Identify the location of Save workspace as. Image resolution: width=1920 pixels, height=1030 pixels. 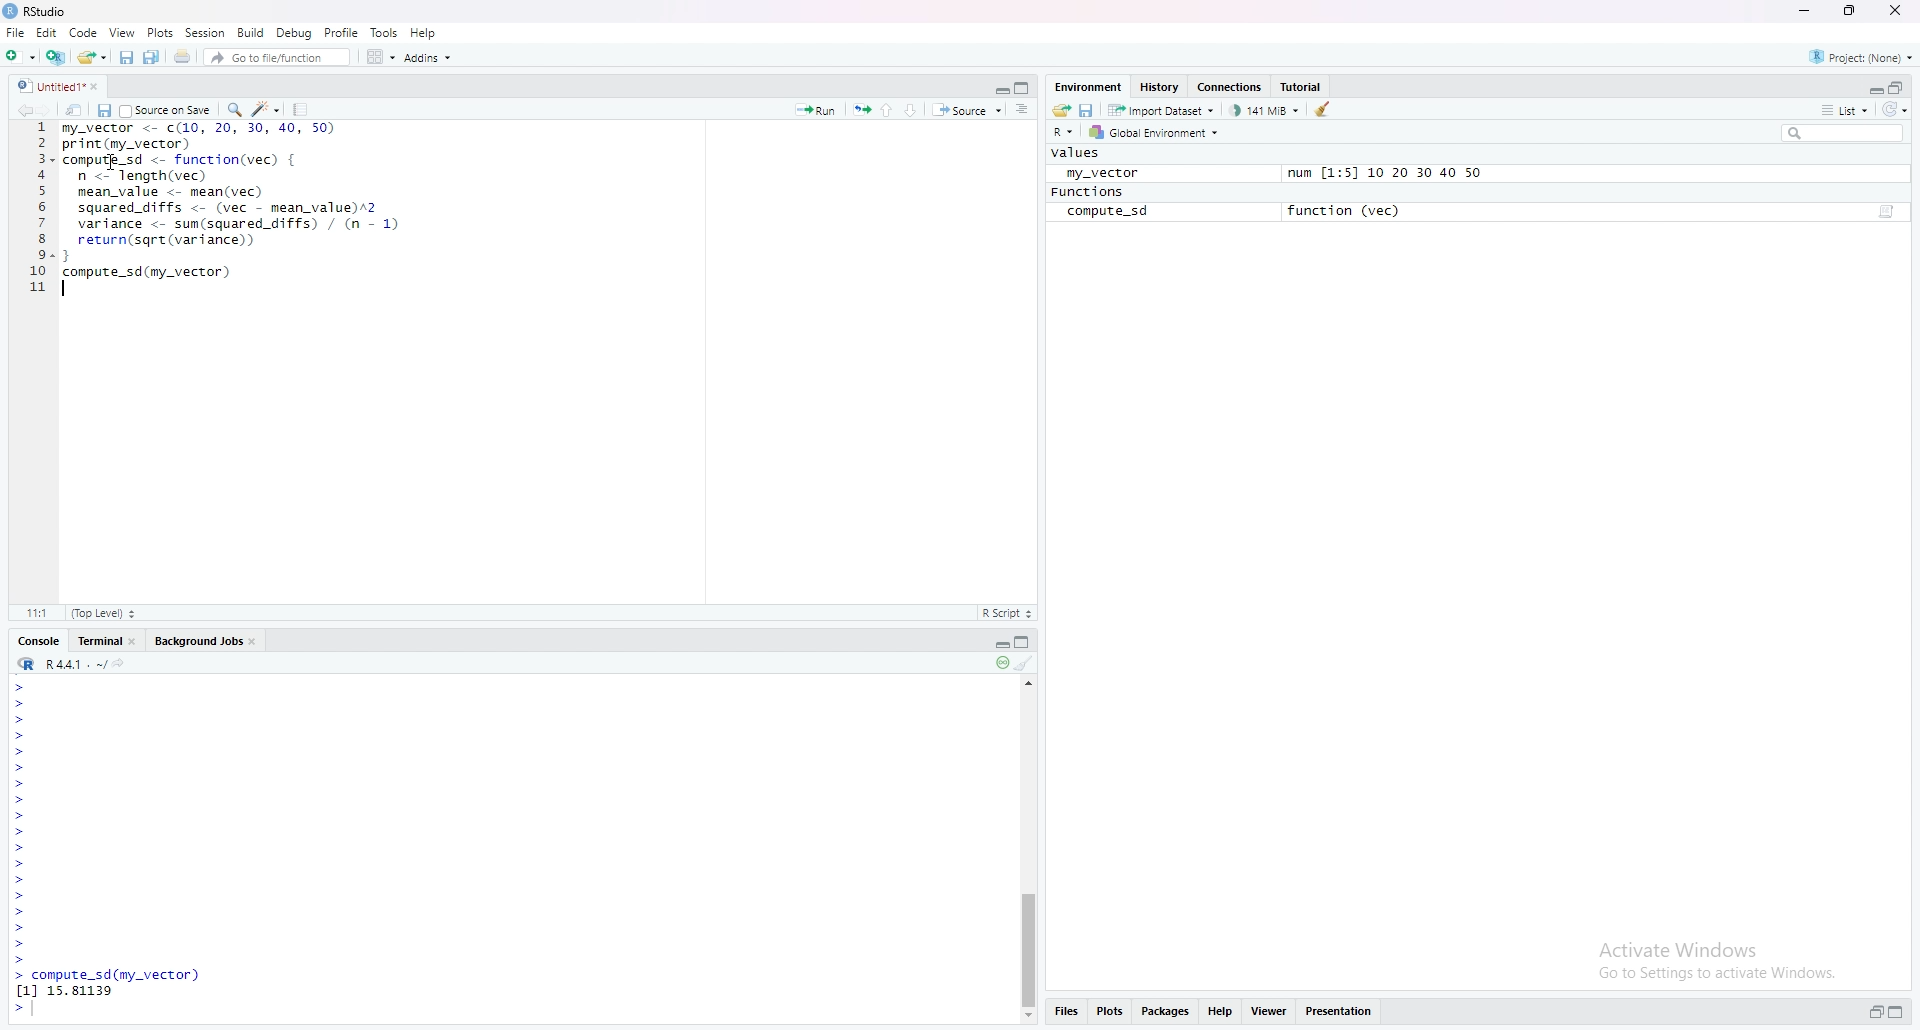
(1089, 109).